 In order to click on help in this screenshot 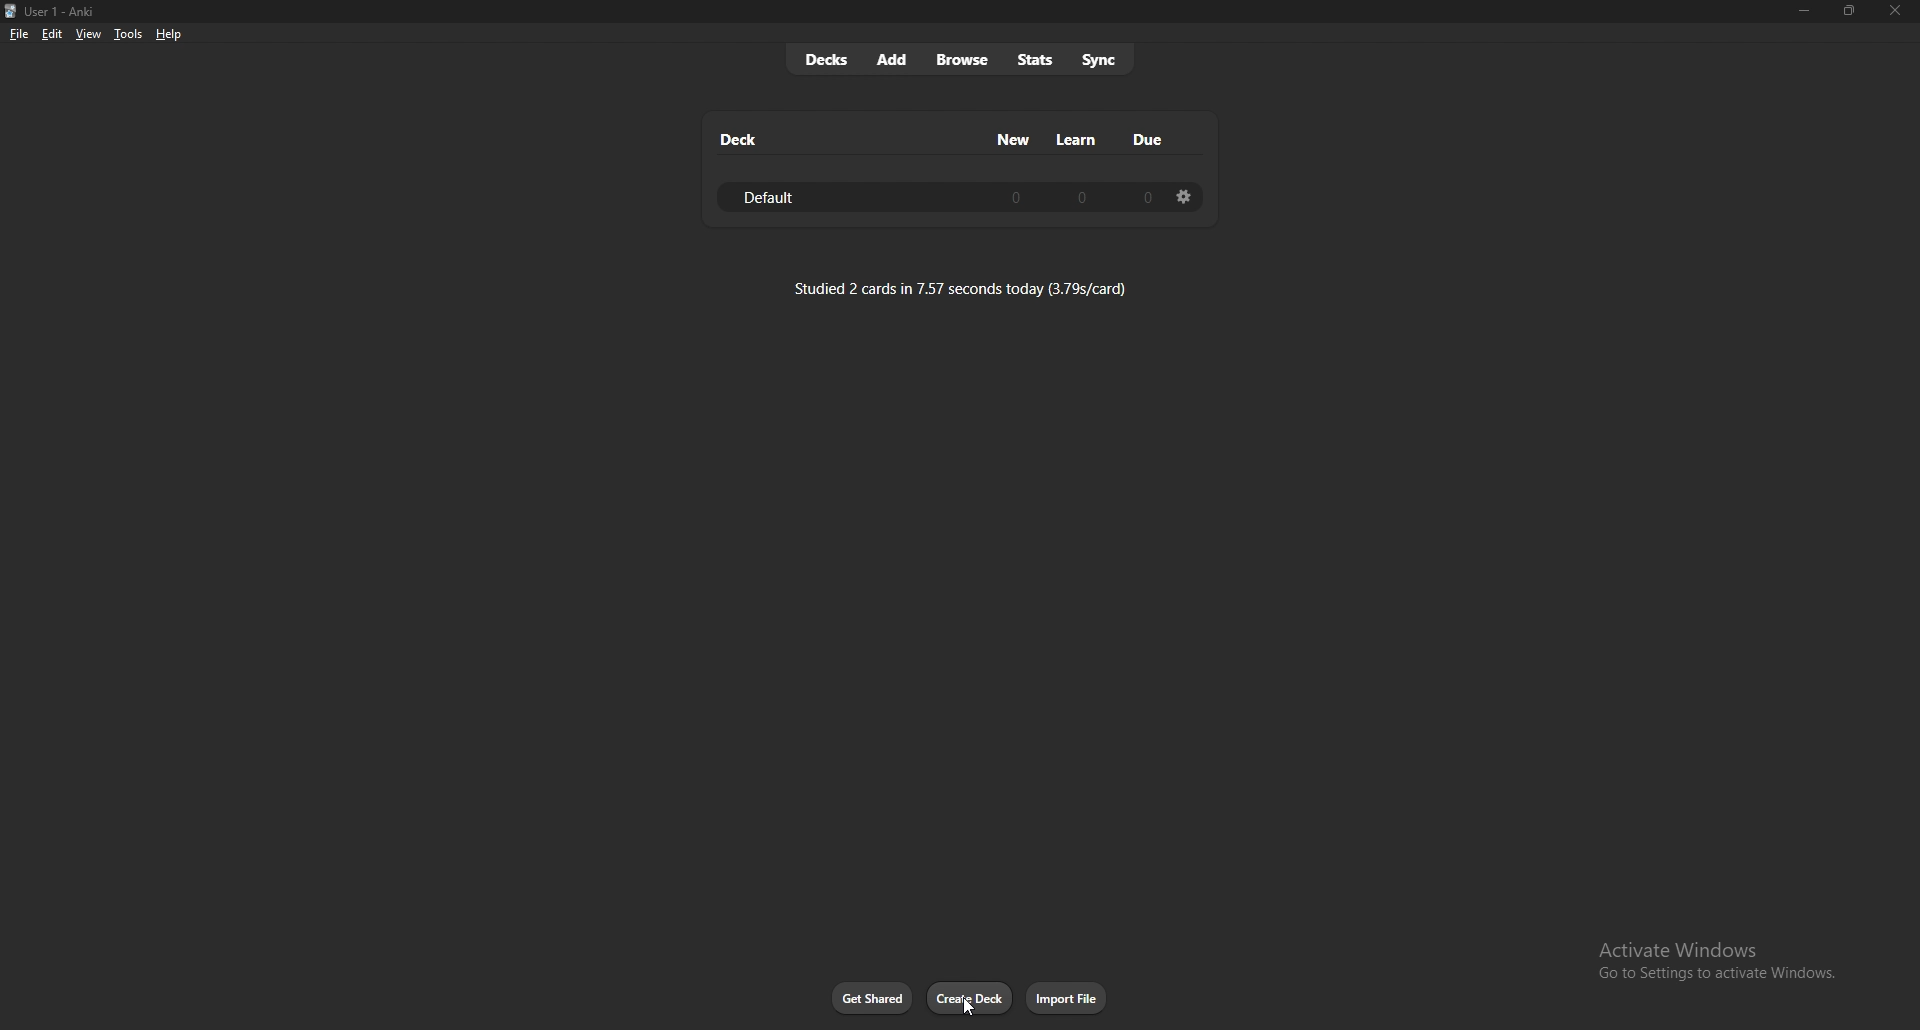, I will do `click(168, 35)`.